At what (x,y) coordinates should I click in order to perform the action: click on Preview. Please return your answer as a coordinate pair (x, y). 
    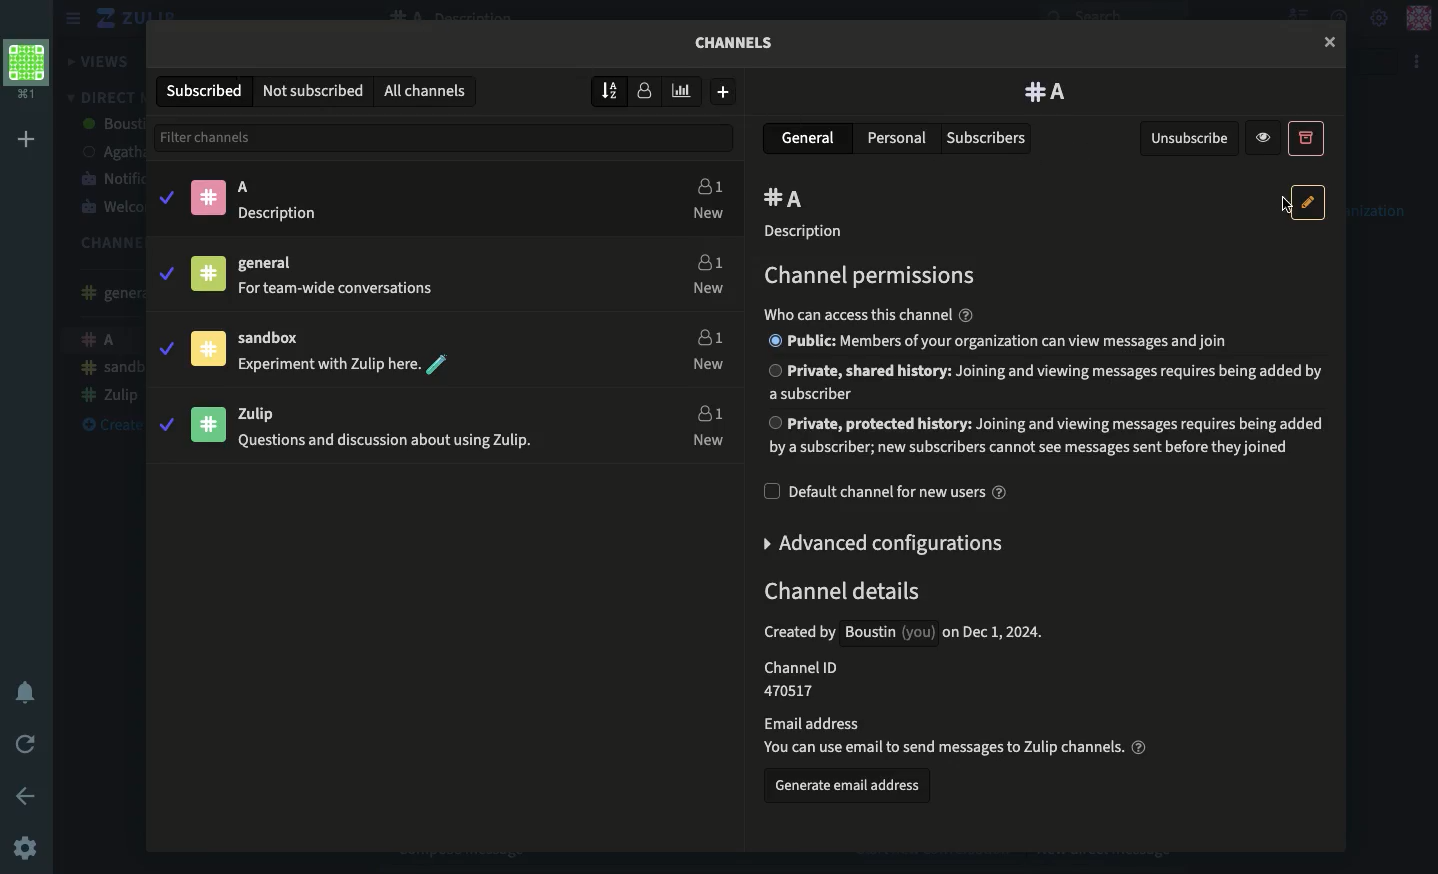
    Looking at the image, I should click on (1266, 137).